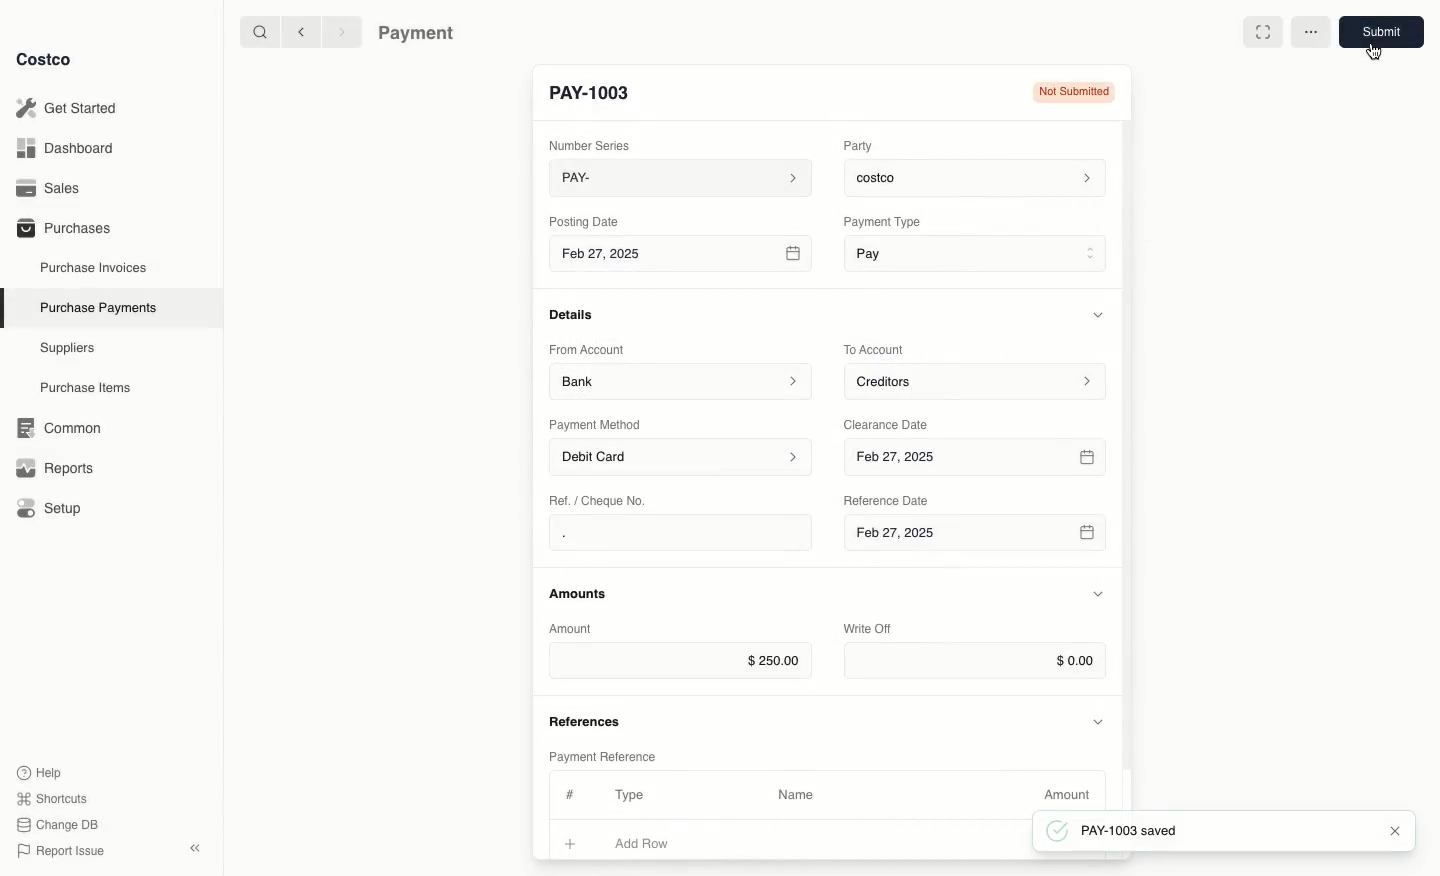 This screenshot has height=876, width=1440. Describe the element at coordinates (980, 175) in the screenshot. I see `costco` at that location.